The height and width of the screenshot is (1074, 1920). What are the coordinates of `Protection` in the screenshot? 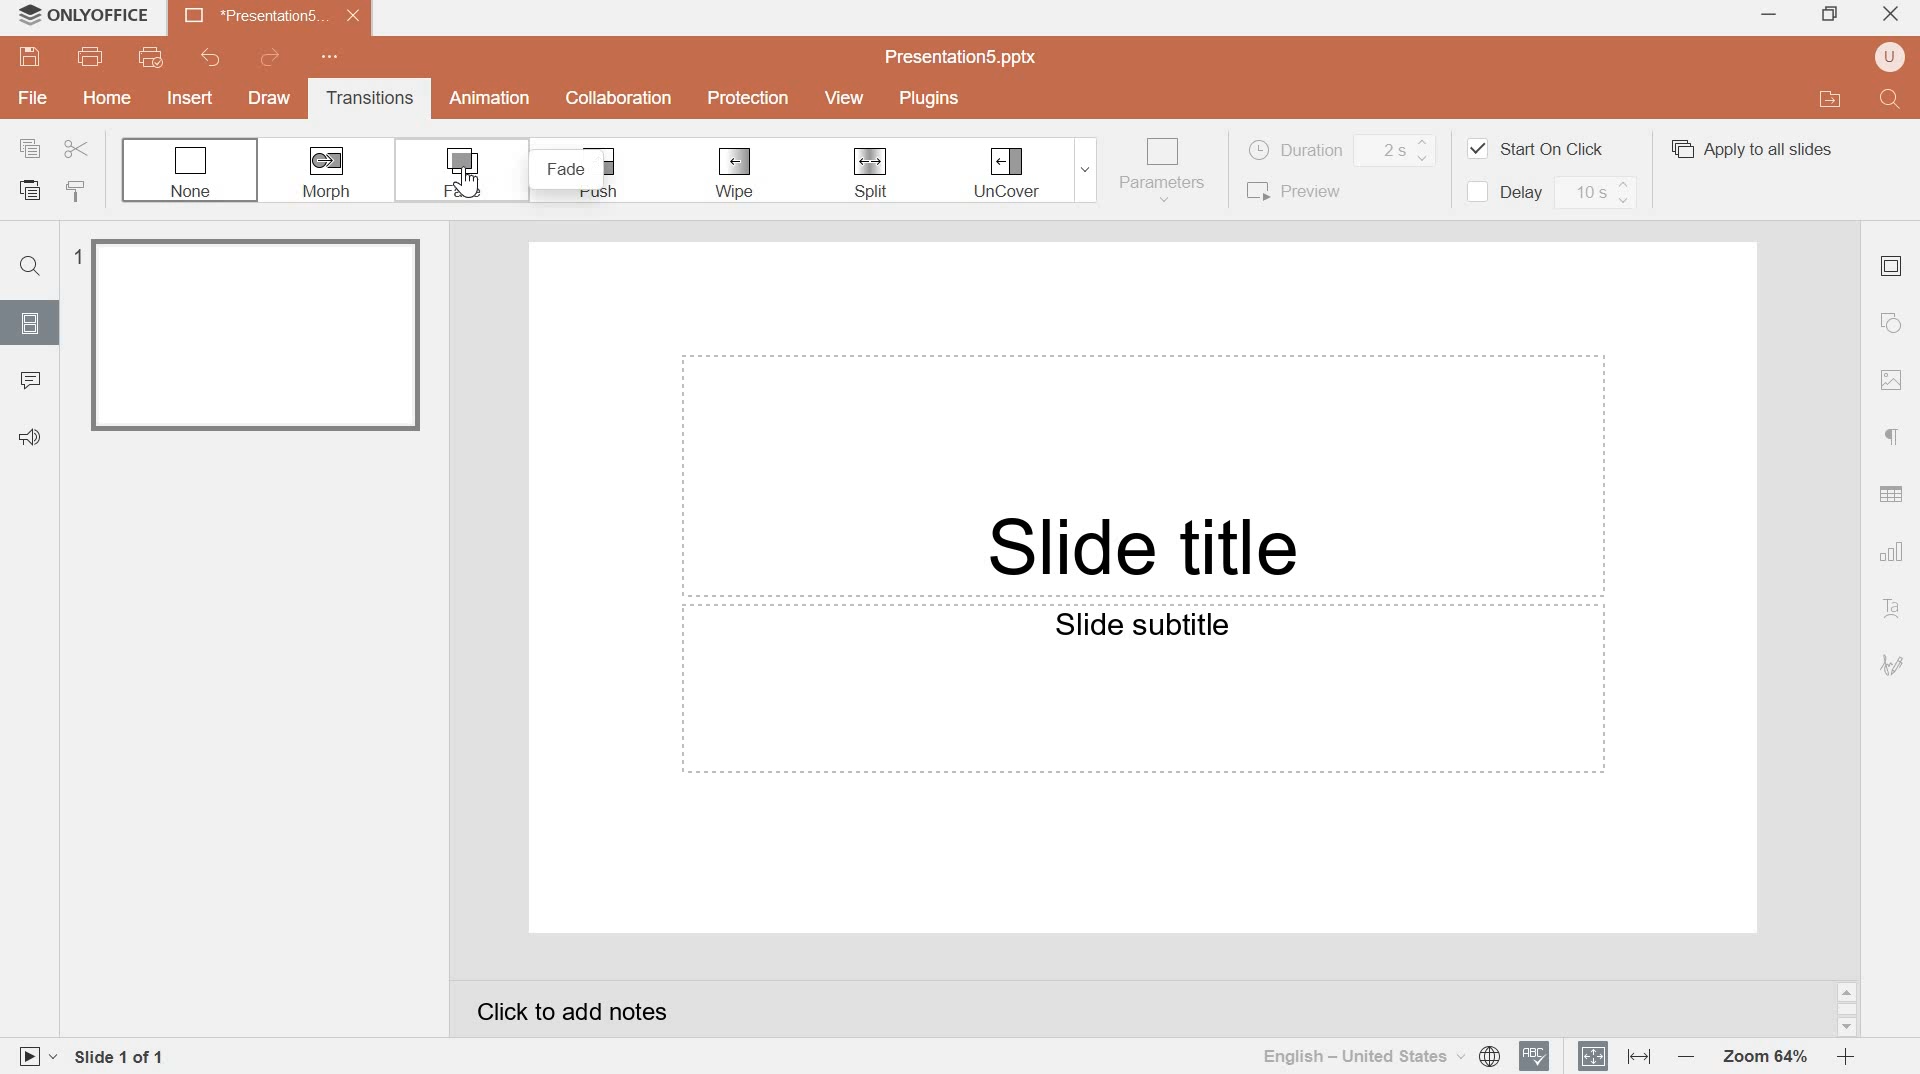 It's located at (750, 99).